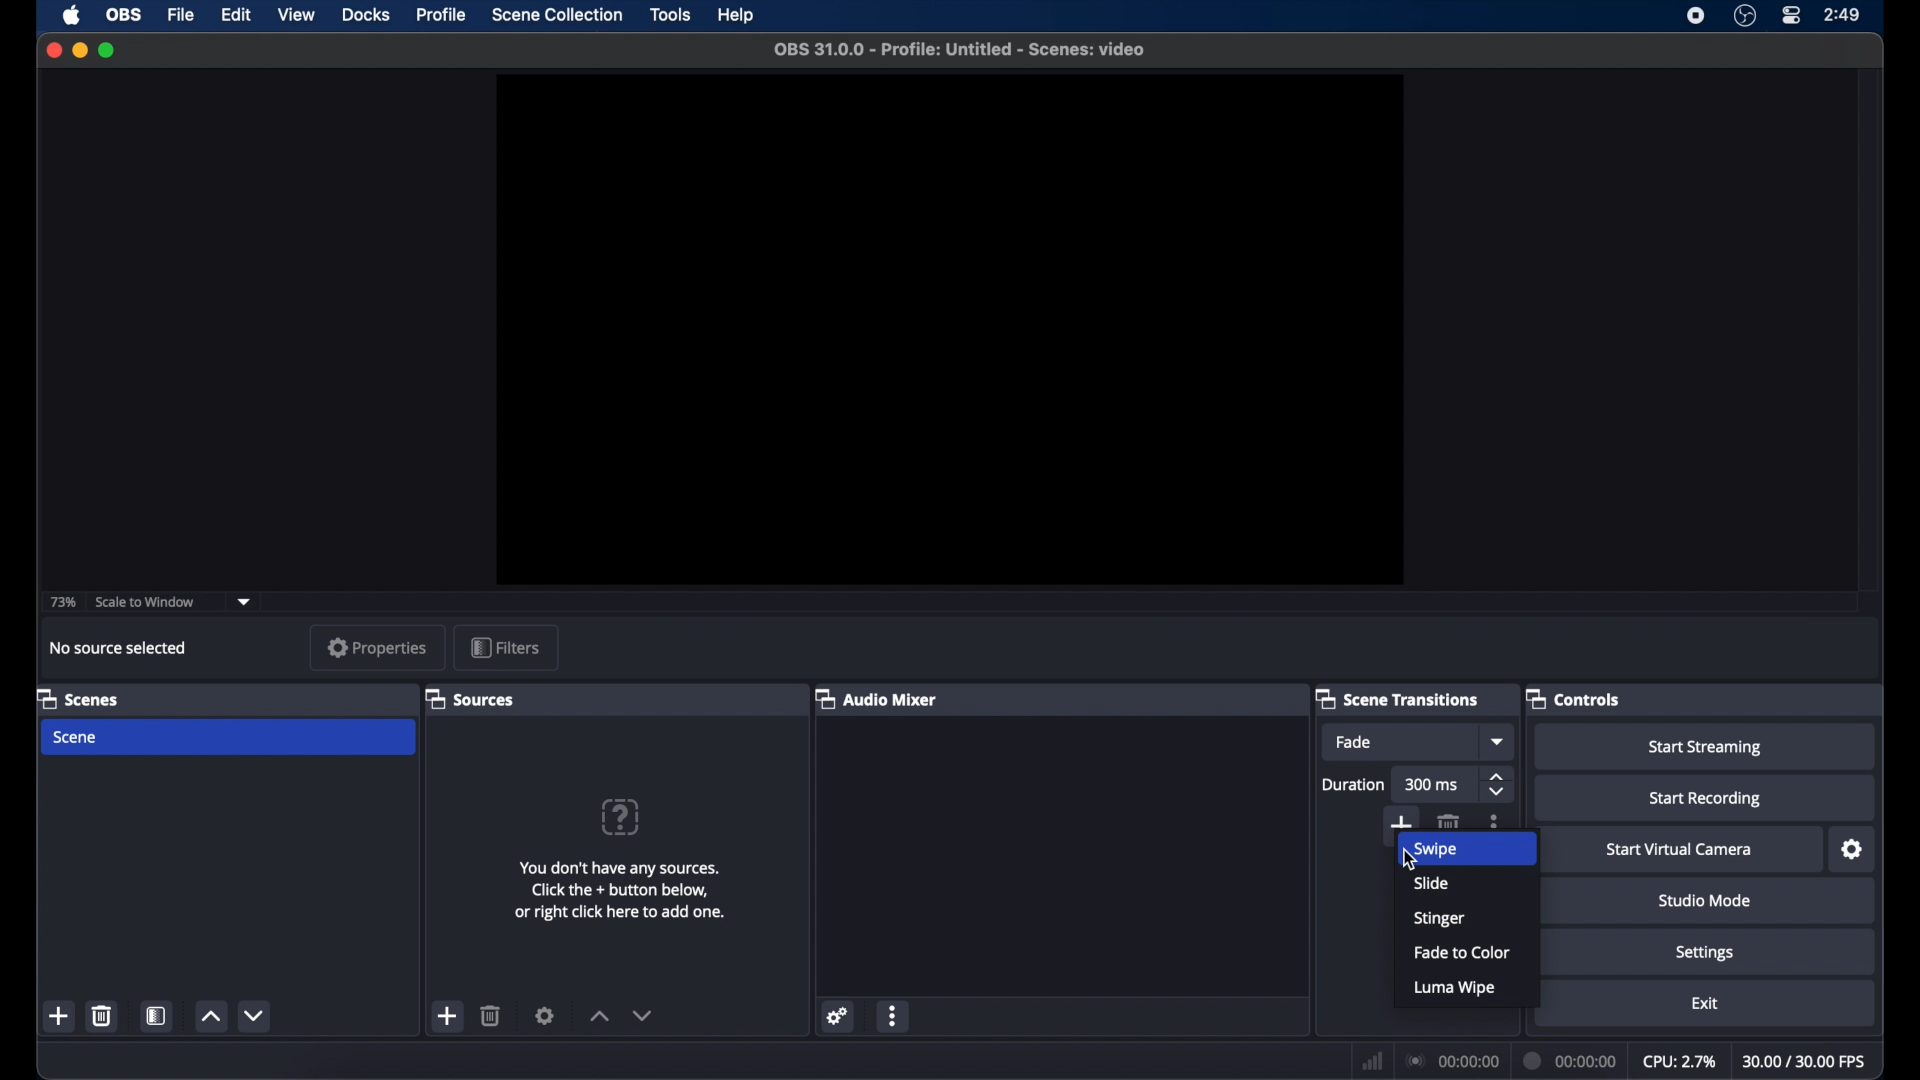 The height and width of the screenshot is (1080, 1920). What do you see at coordinates (1807, 1062) in the screenshot?
I see `fps` at bounding box center [1807, 1062].